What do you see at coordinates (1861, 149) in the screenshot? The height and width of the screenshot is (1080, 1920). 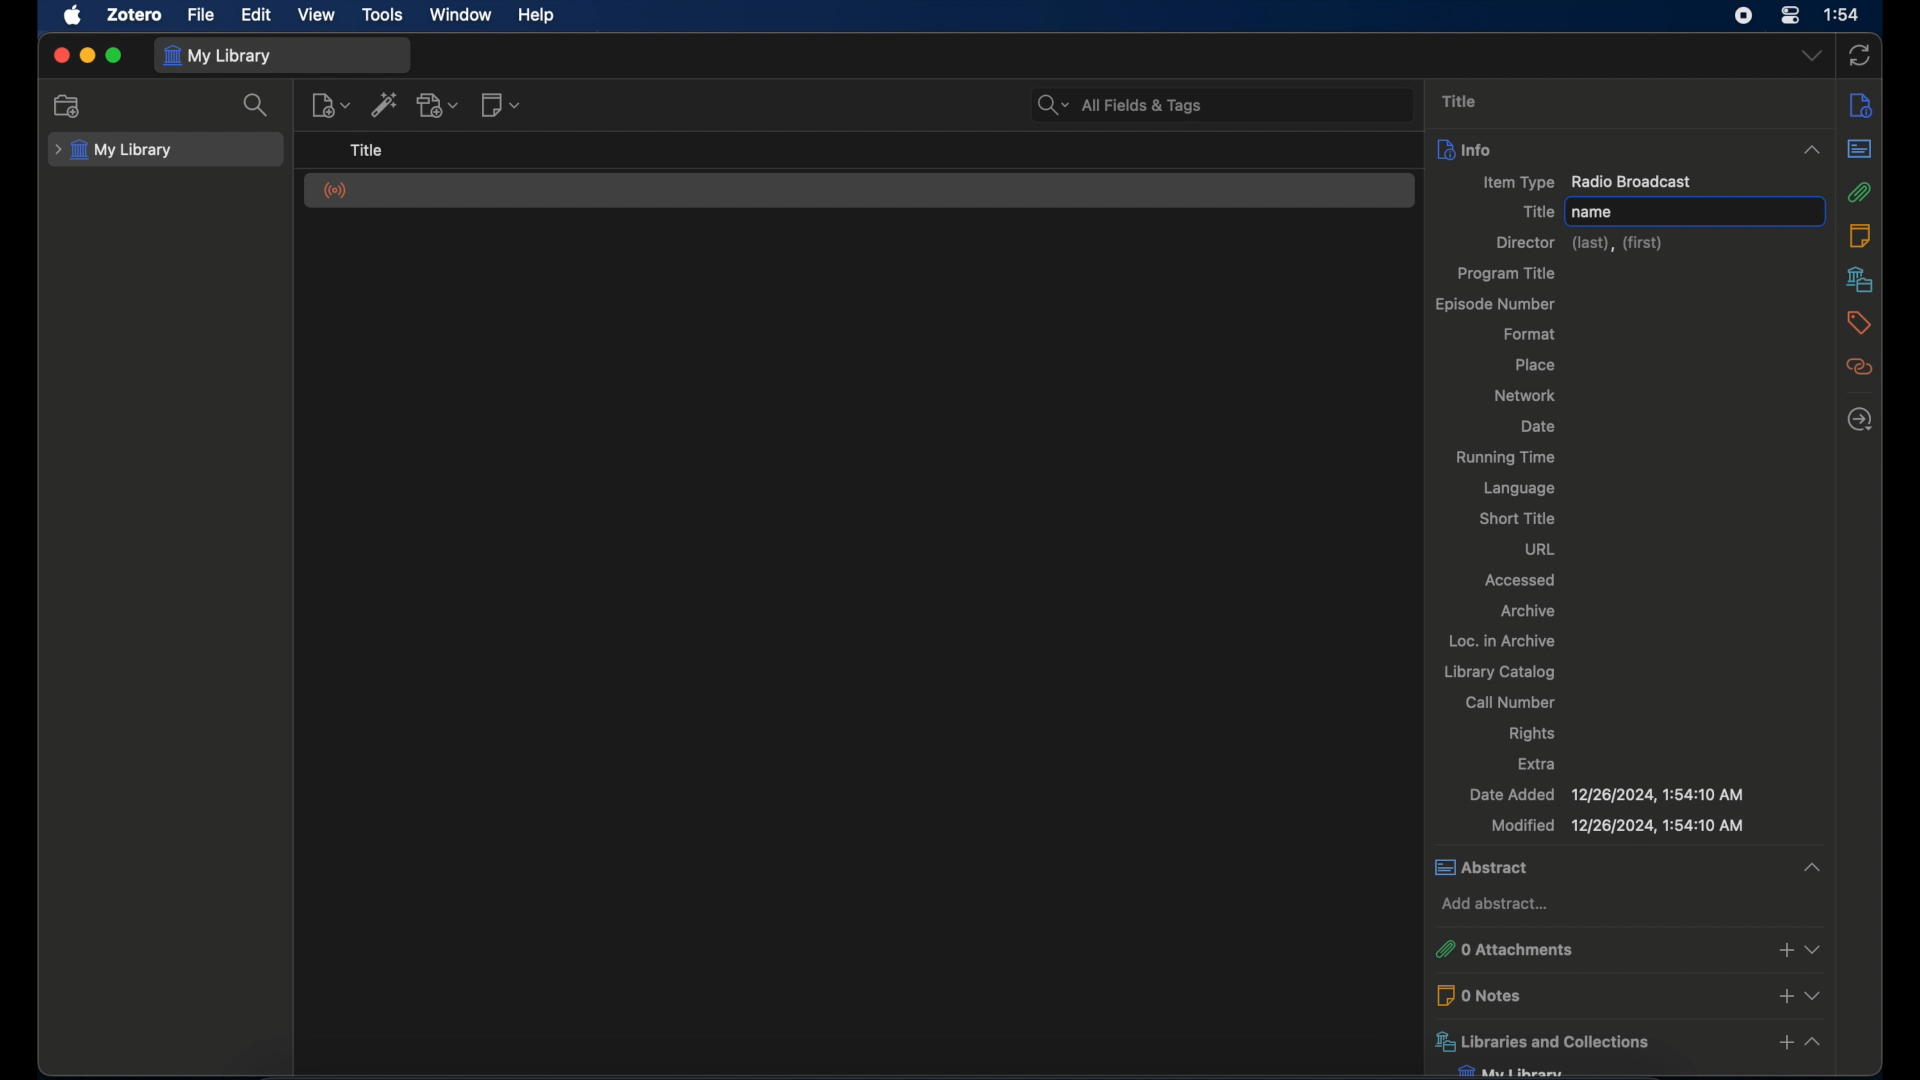 I see `abstract` at bounding box center [1861, 149].